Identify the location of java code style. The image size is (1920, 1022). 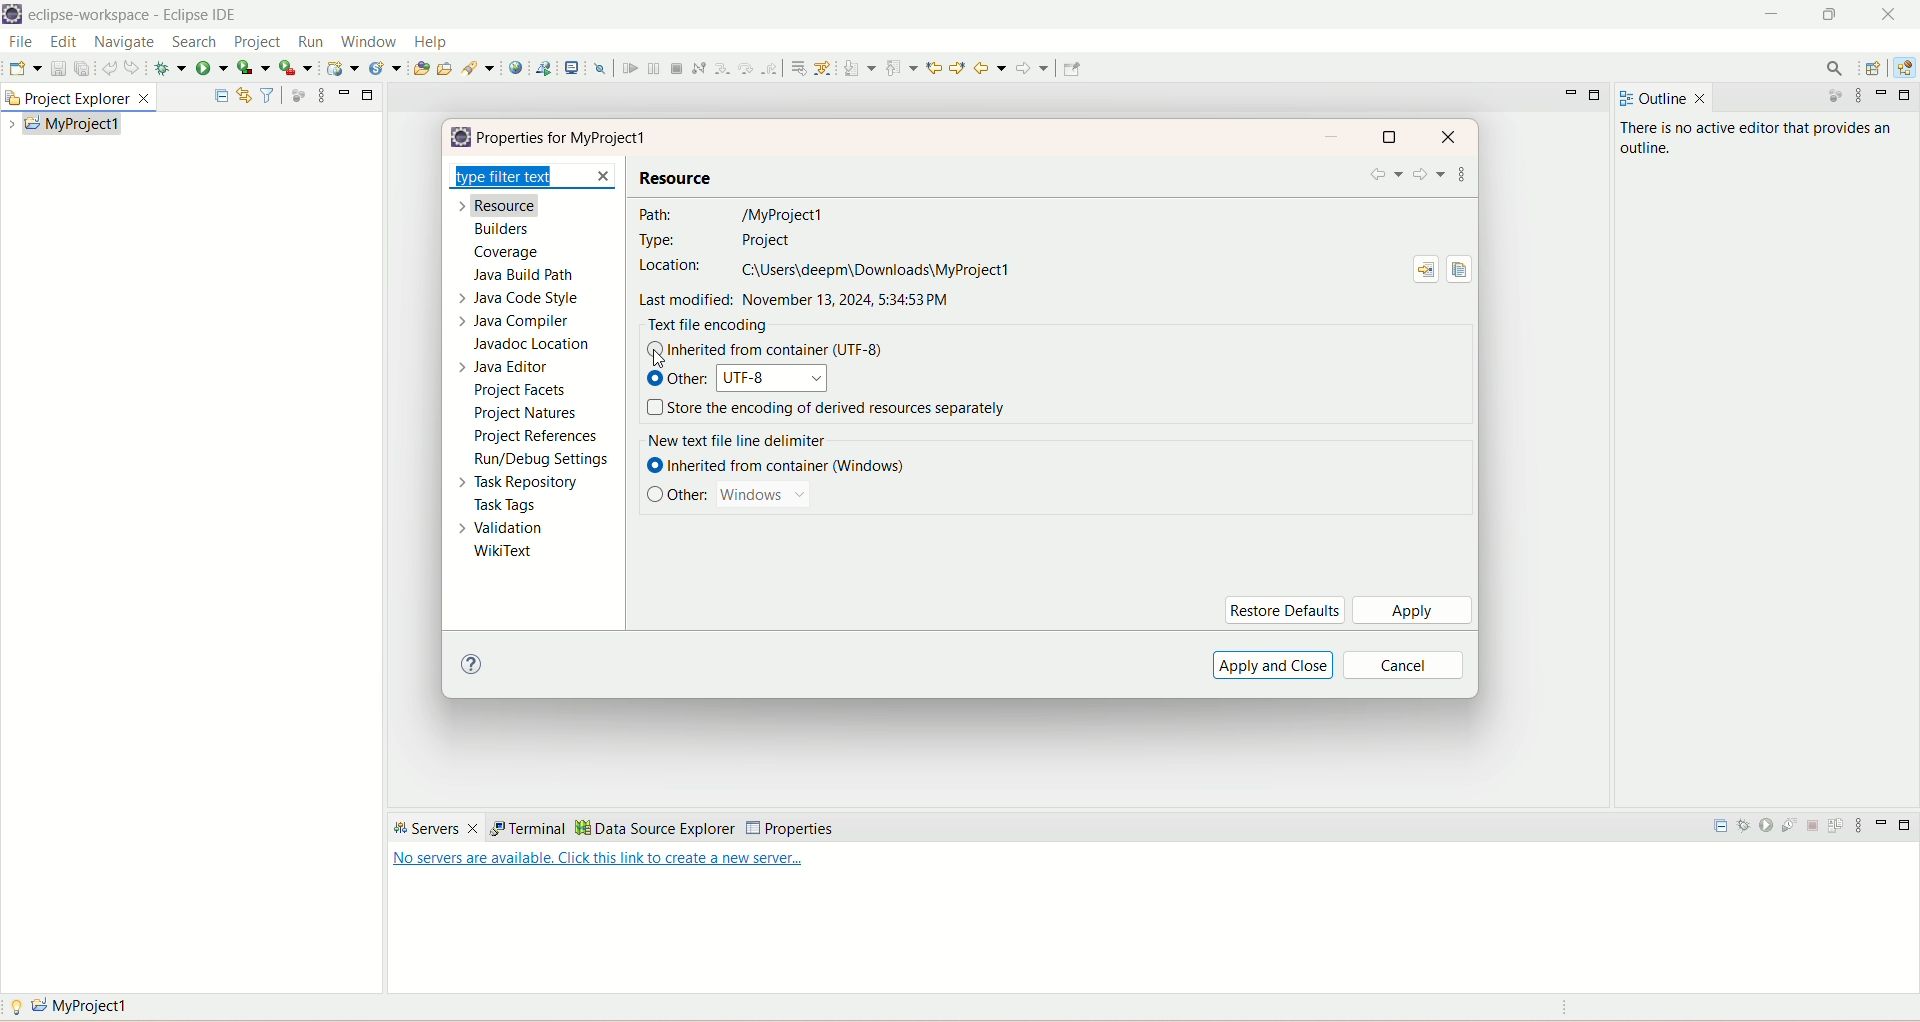
(515, 298).